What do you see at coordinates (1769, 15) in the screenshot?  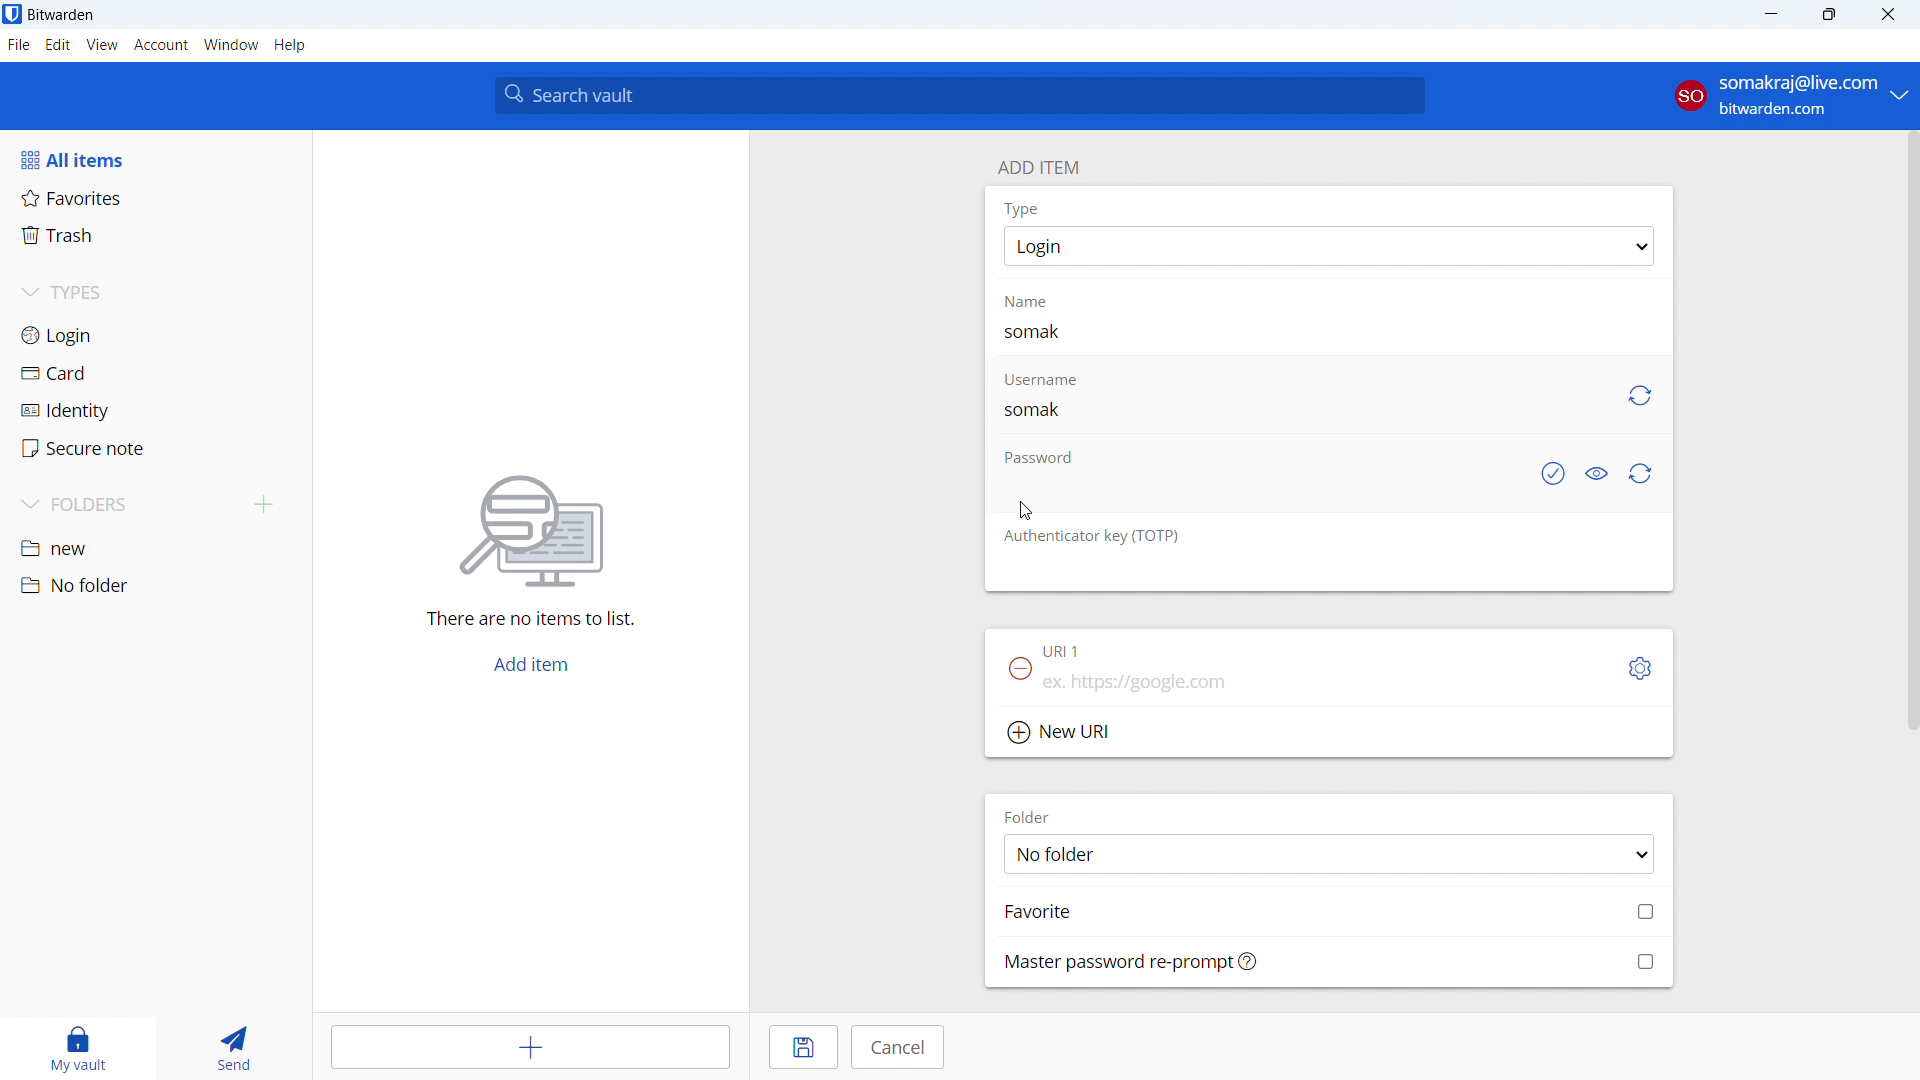 I see `minimize` at bounding box center [1769, 15].